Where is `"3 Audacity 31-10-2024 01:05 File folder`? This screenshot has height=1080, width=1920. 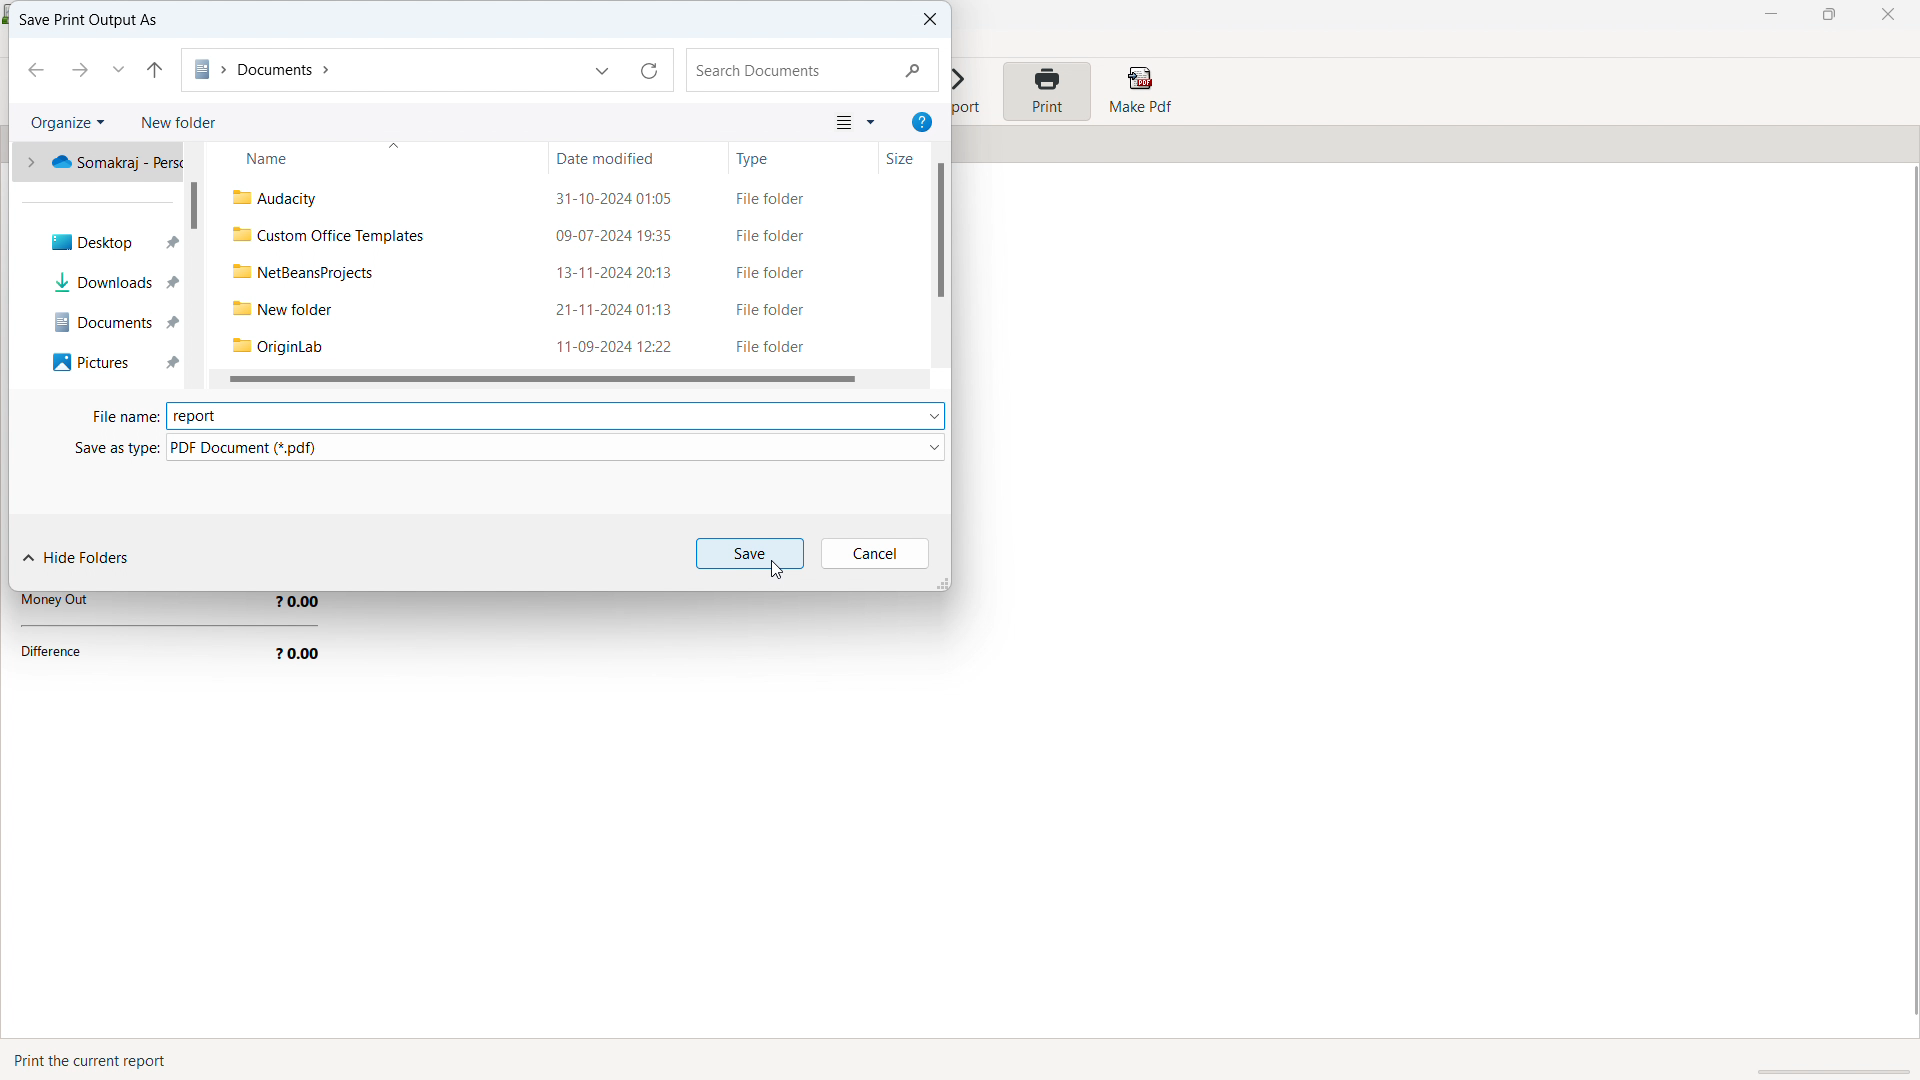
"3 Audacity 31-10-2024 01:05 File folder is located at coordinates (564, 198).